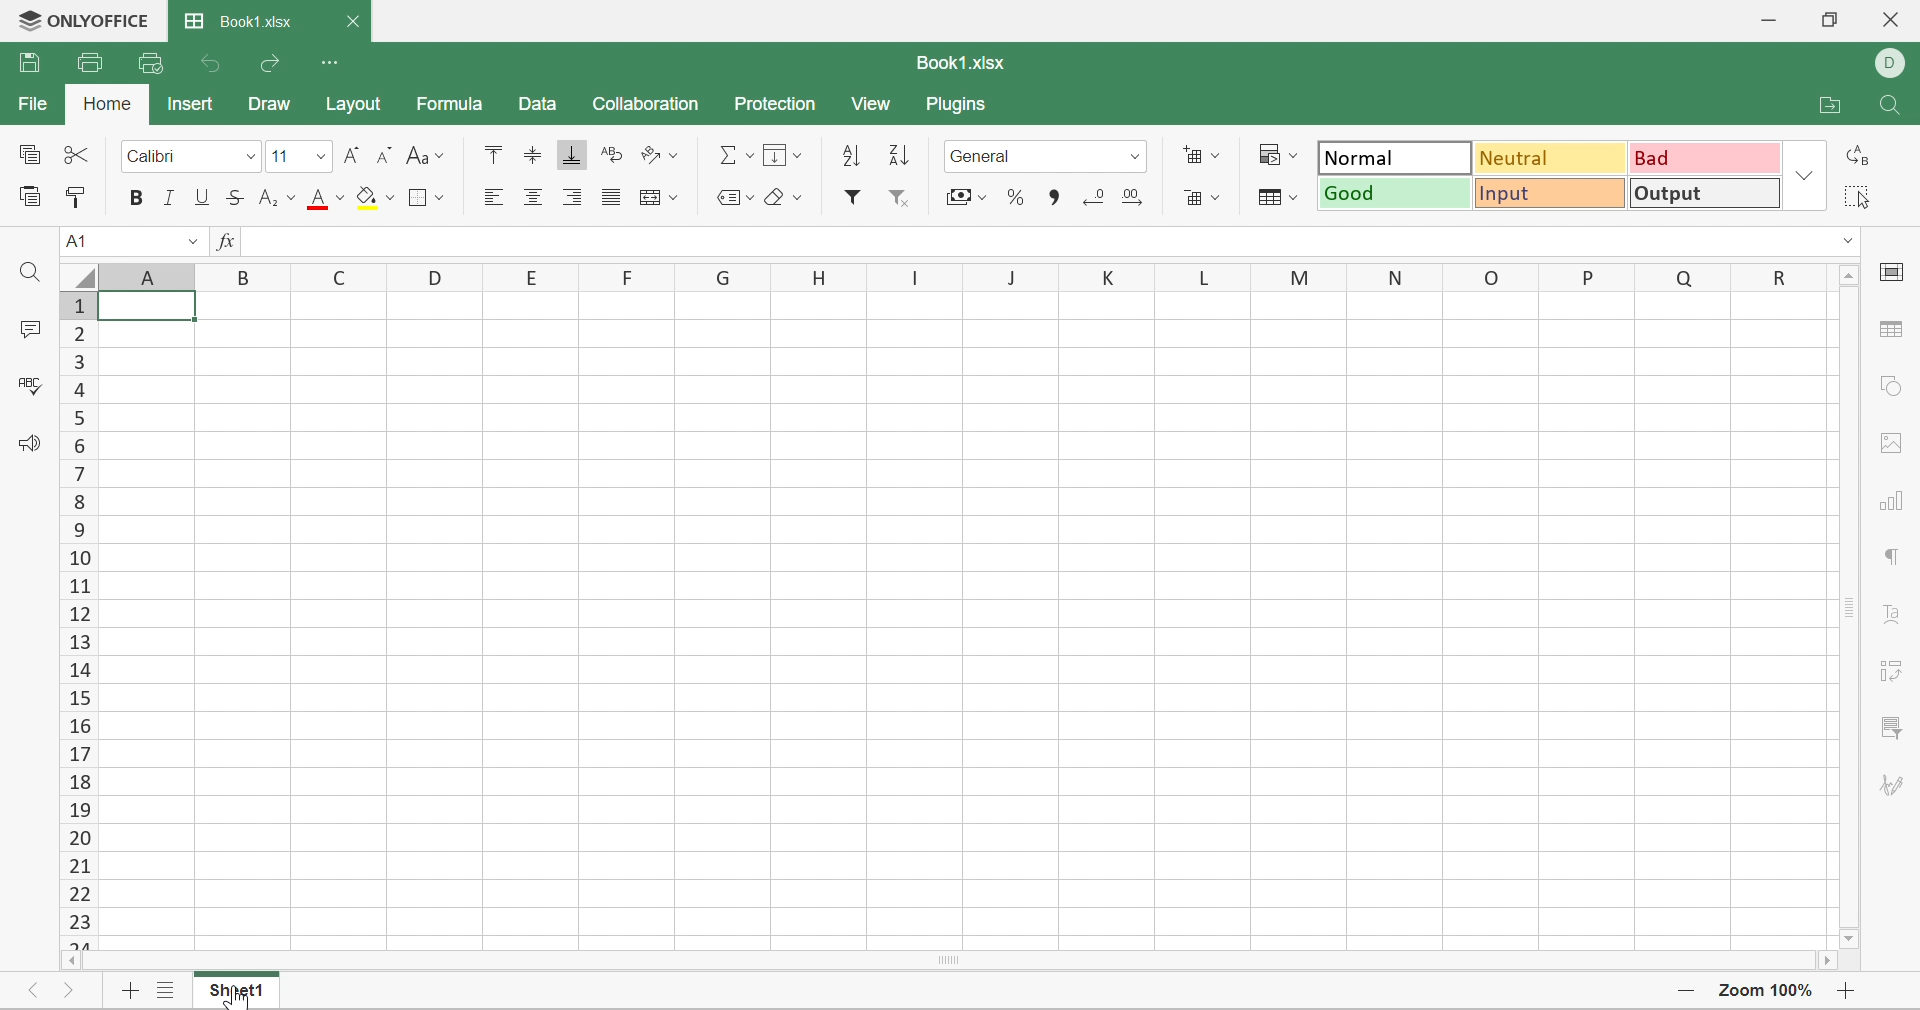 The image size is (1920, 1010). Describe the element at coordinates (270, 103) in the screenshot. I see `Draw` at that location.